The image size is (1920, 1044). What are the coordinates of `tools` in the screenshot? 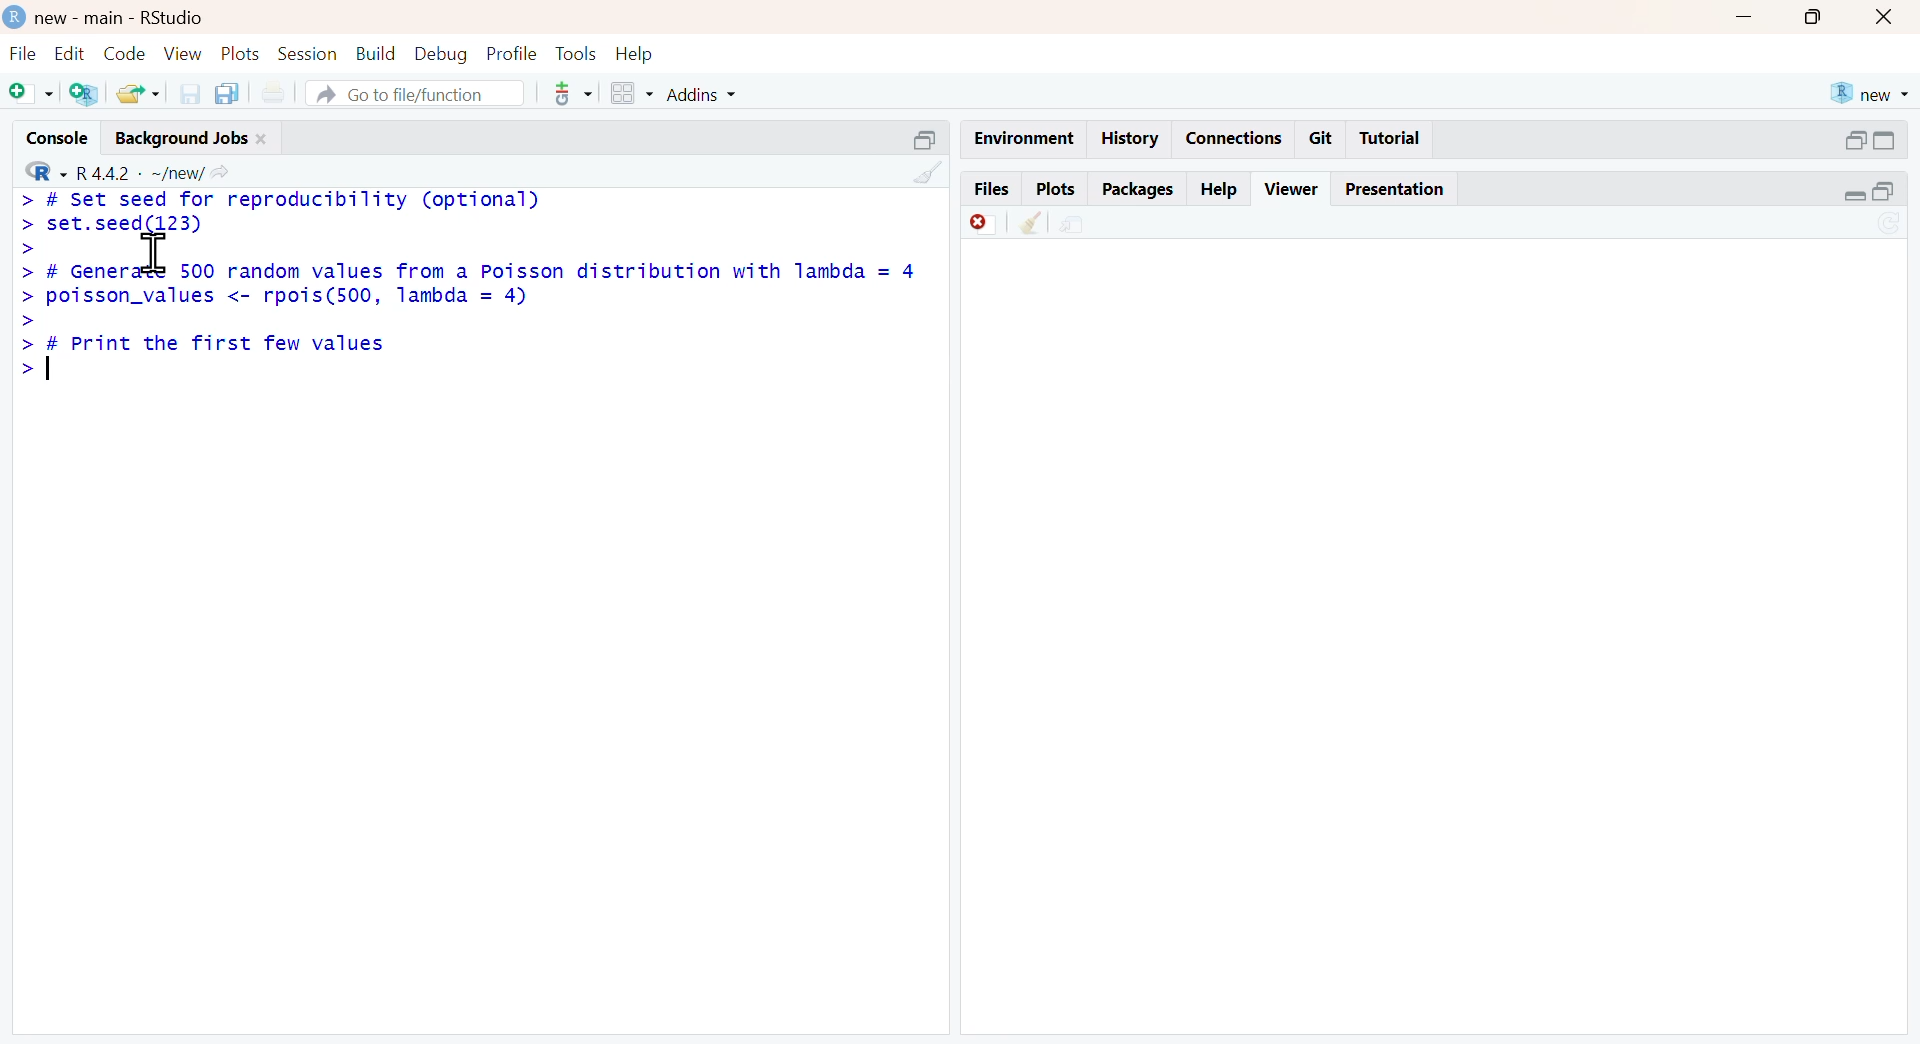 It's located at (578, 53).